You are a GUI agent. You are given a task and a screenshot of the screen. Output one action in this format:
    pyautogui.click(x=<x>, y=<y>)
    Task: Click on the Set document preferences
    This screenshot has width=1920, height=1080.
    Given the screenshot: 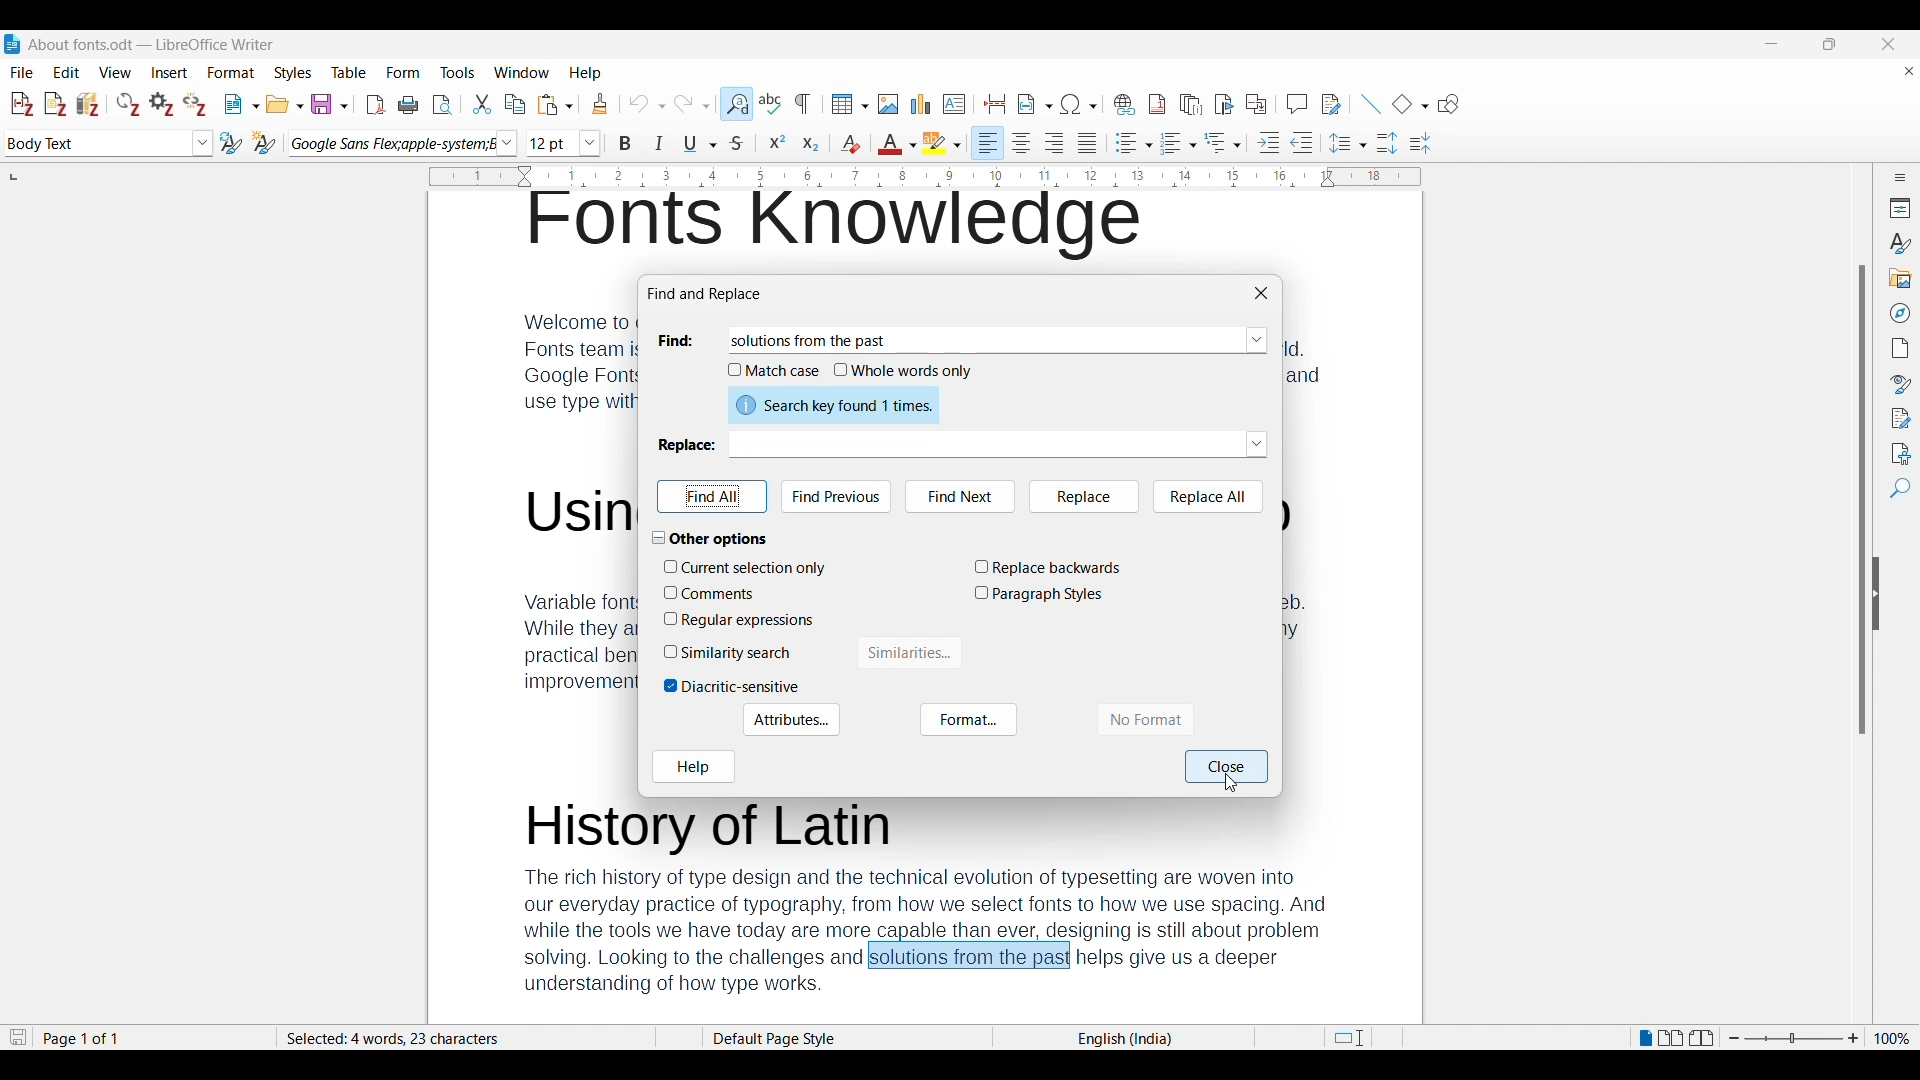 What is the action you would take?
    pyautogui.click(x=163, y=103)
    